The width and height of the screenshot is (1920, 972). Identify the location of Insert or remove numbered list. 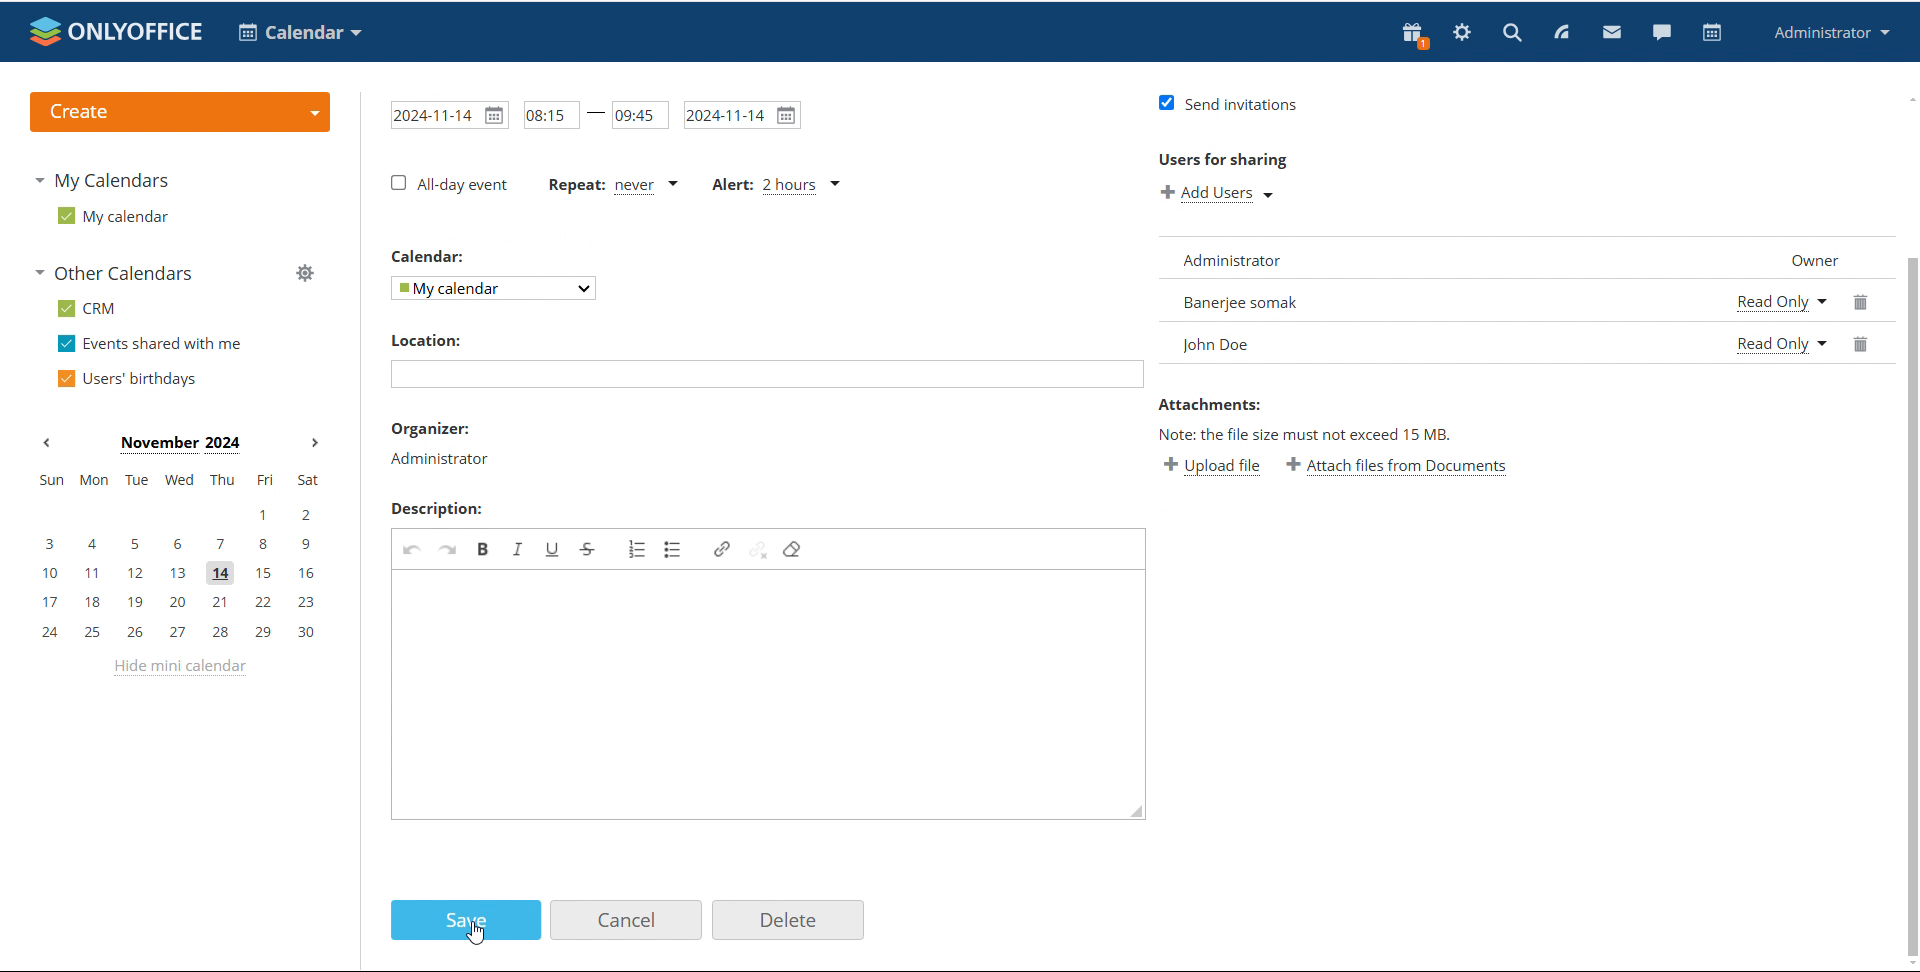
(635, 549).